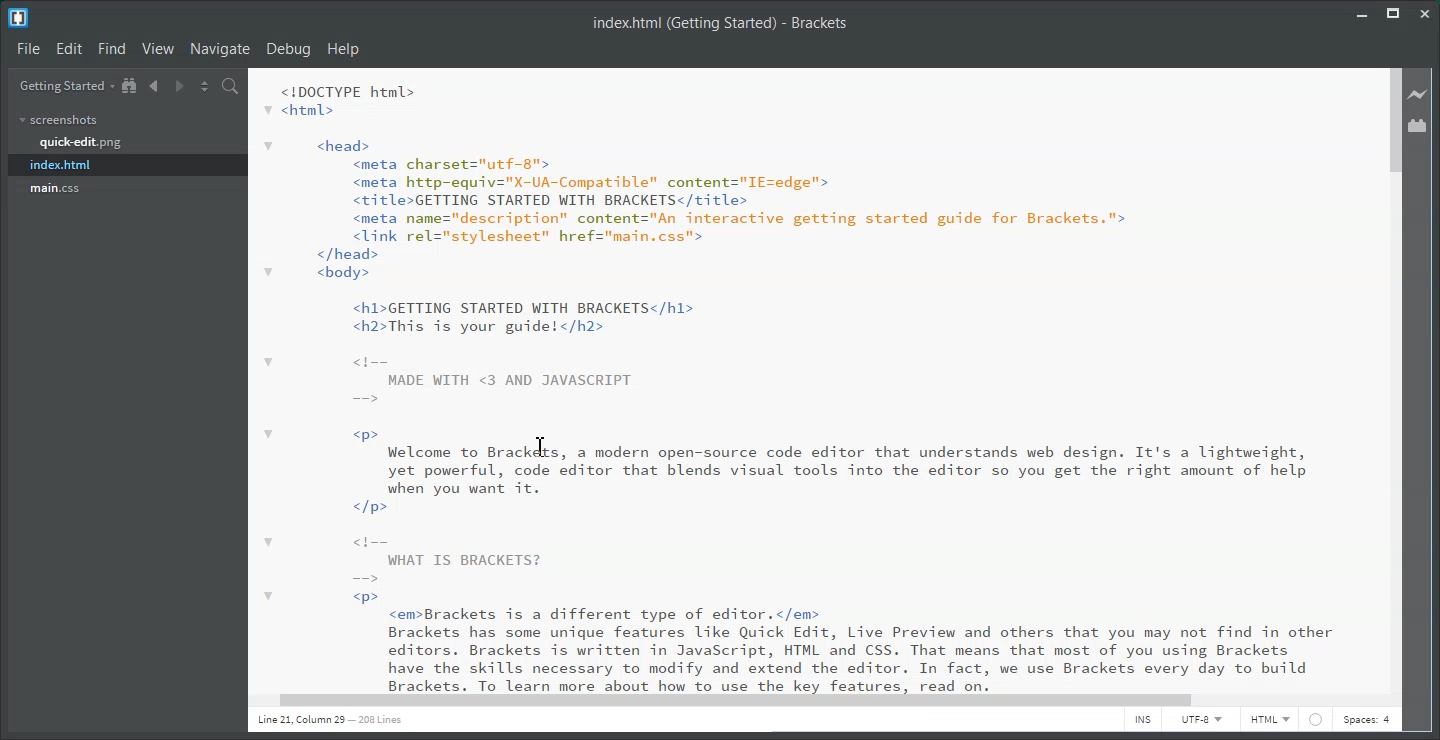  Describe the element at coordinates (65, 86) in the screenshot. I see `Getting Started` at that location.